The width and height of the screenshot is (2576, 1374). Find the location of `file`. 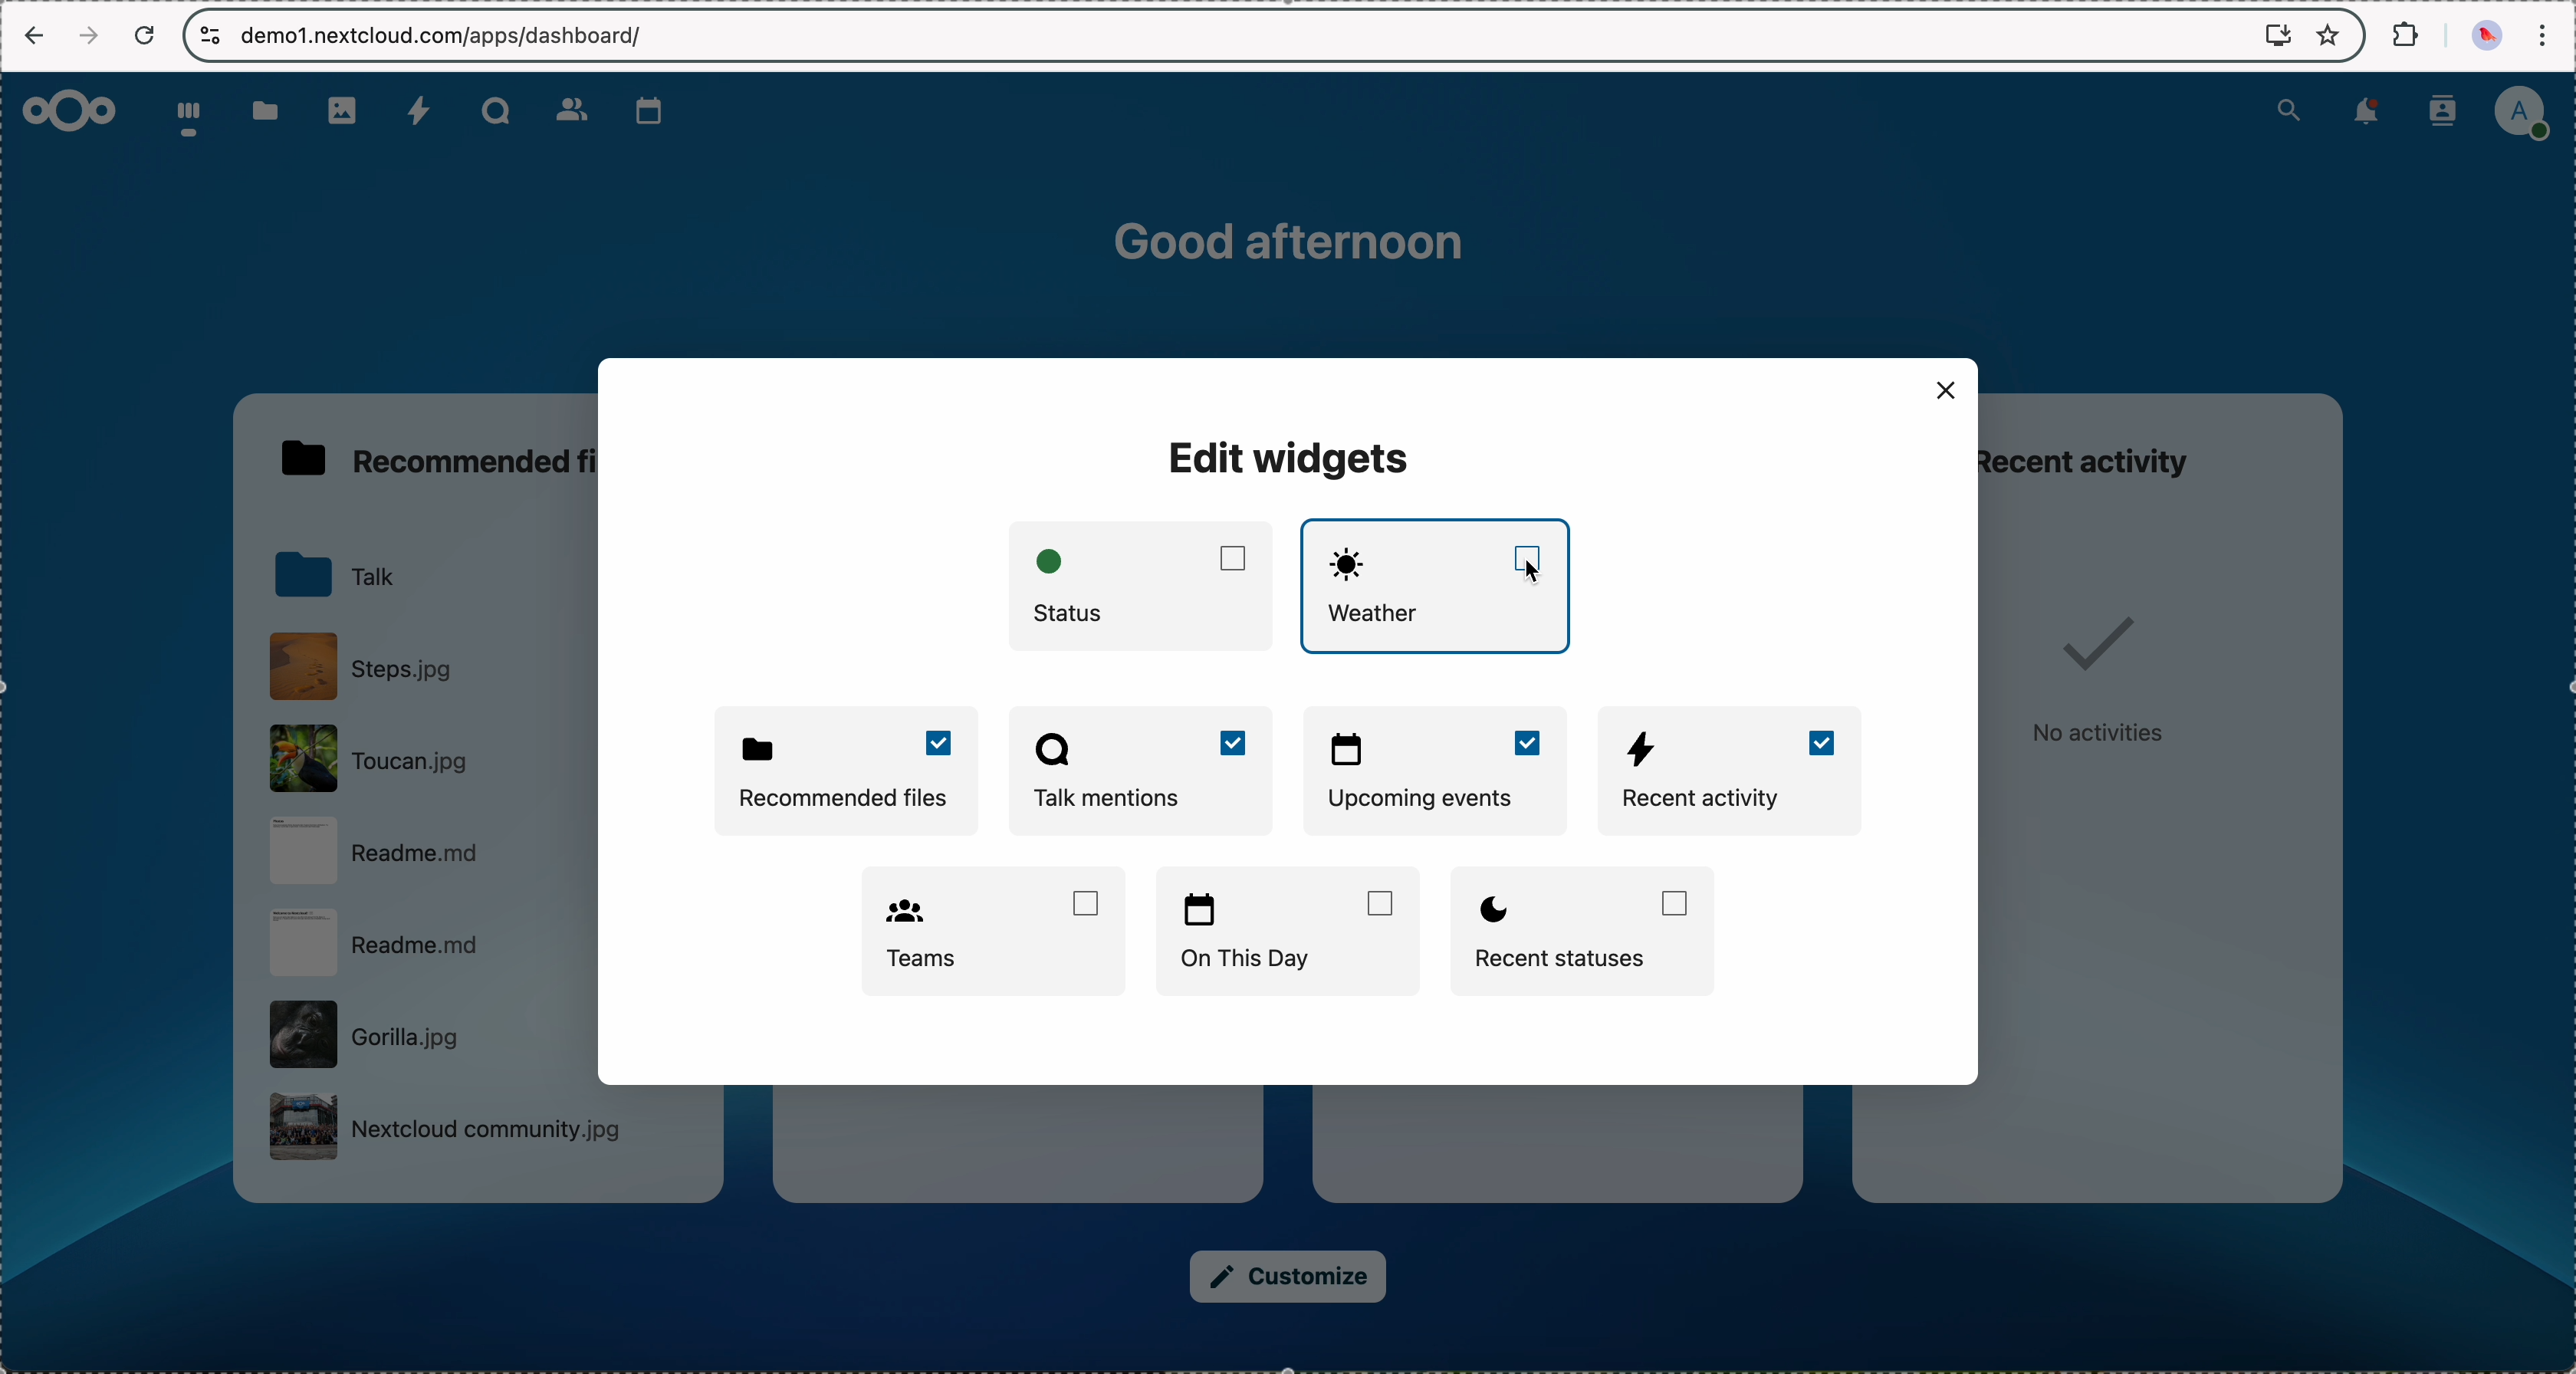

file is located at coordinates (430, 947).